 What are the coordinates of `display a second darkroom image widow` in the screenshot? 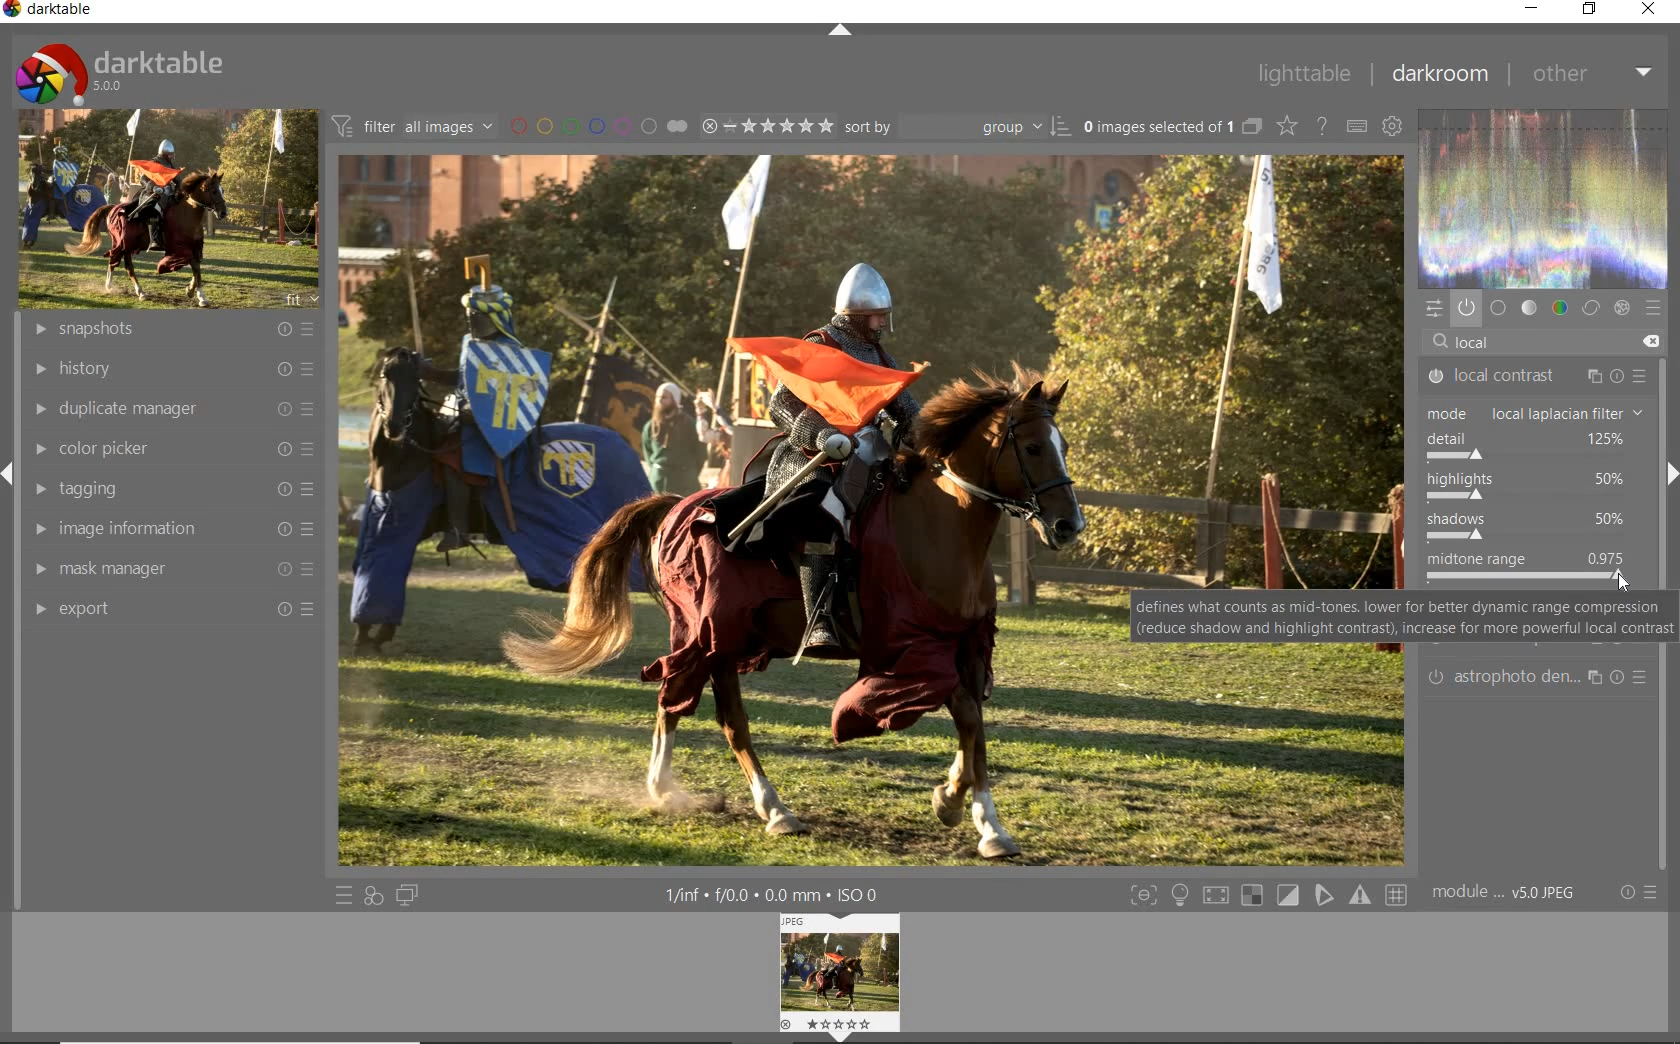 It's located at (409, 895).